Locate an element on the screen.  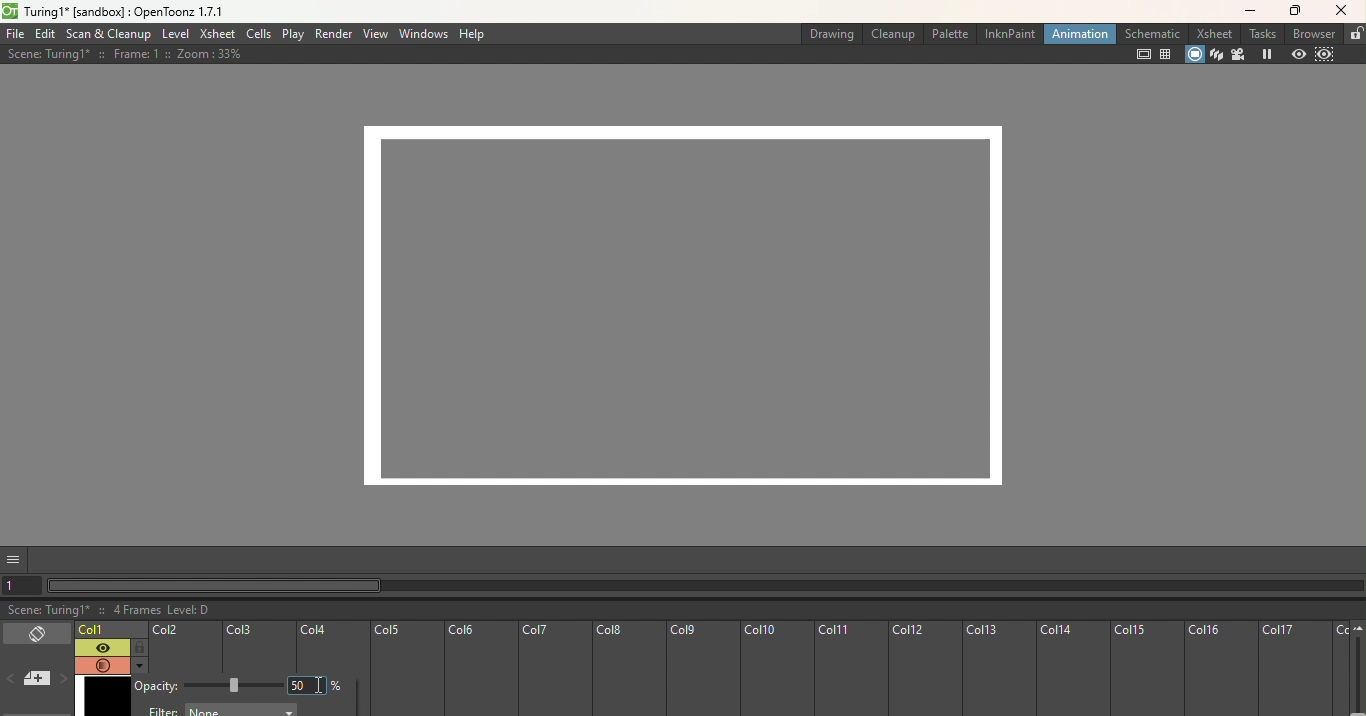
Camera stand view is located at coordinates (1195, 56).